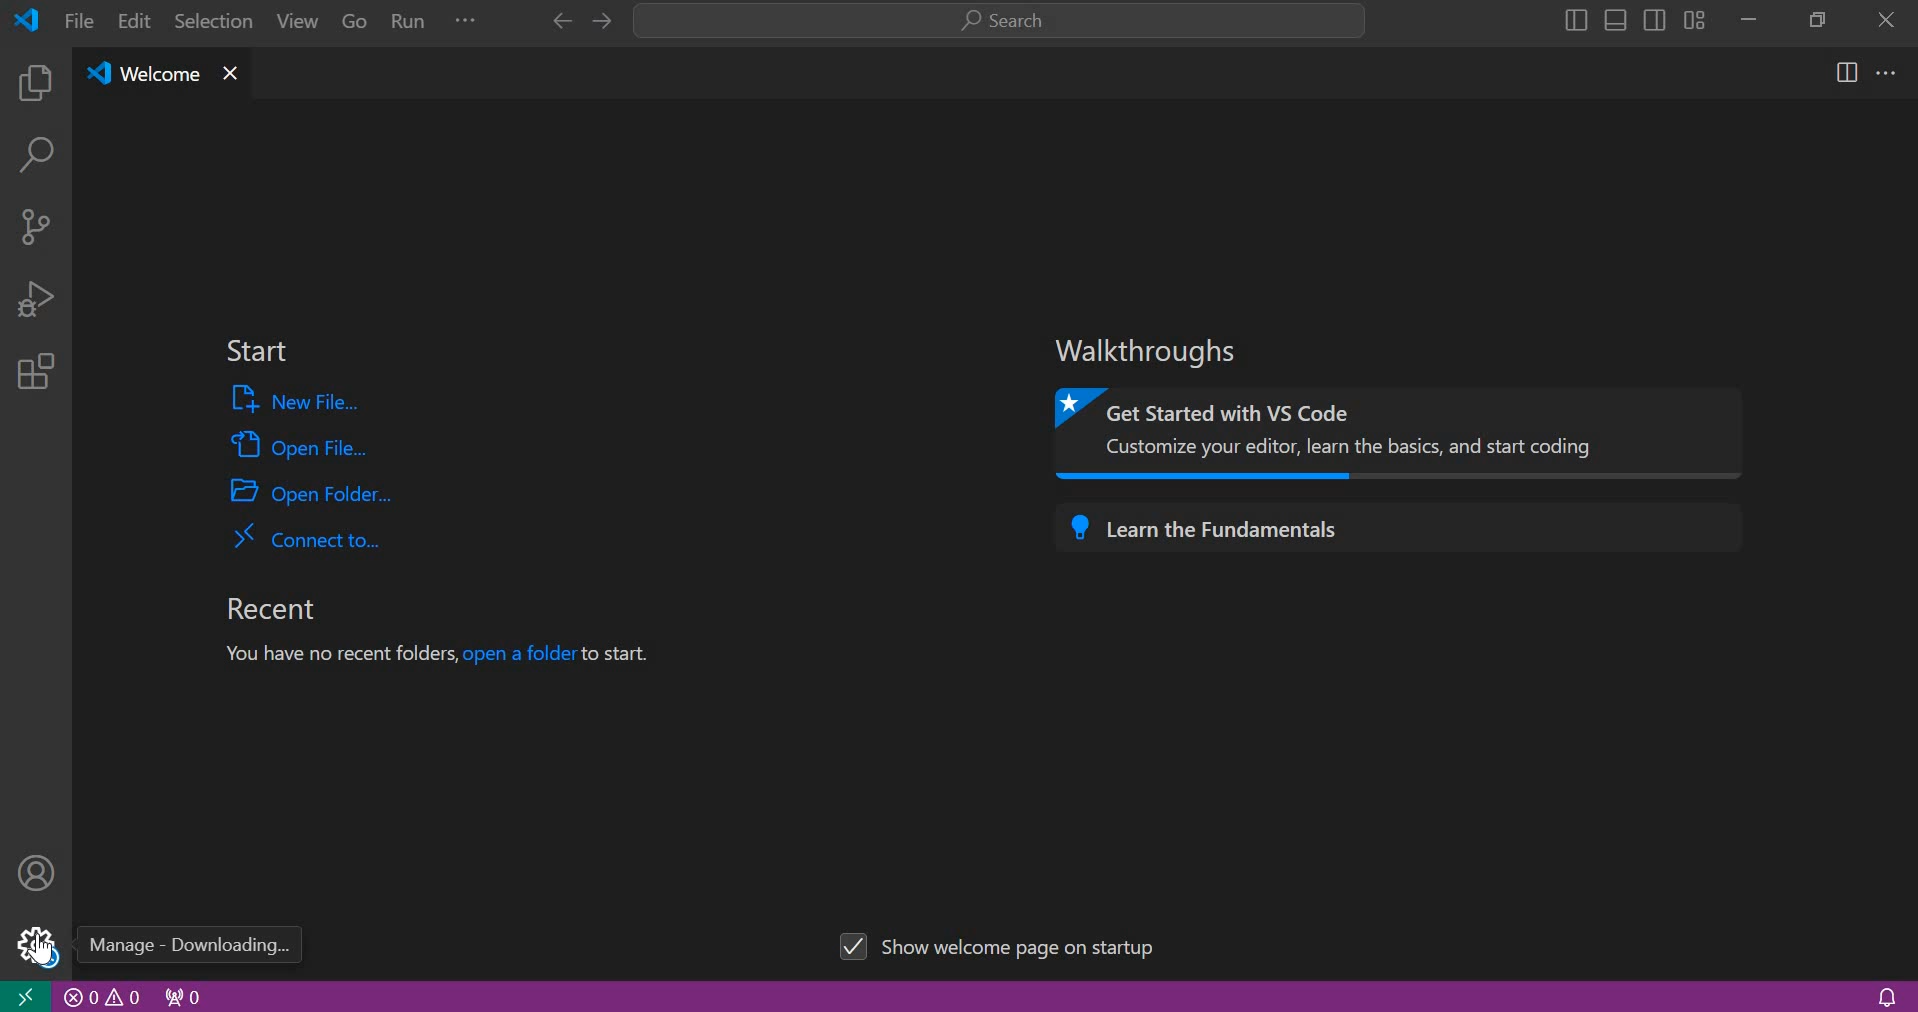 This screenshot has width=1918, height=1012. I want to click on view, so click(292, 25).